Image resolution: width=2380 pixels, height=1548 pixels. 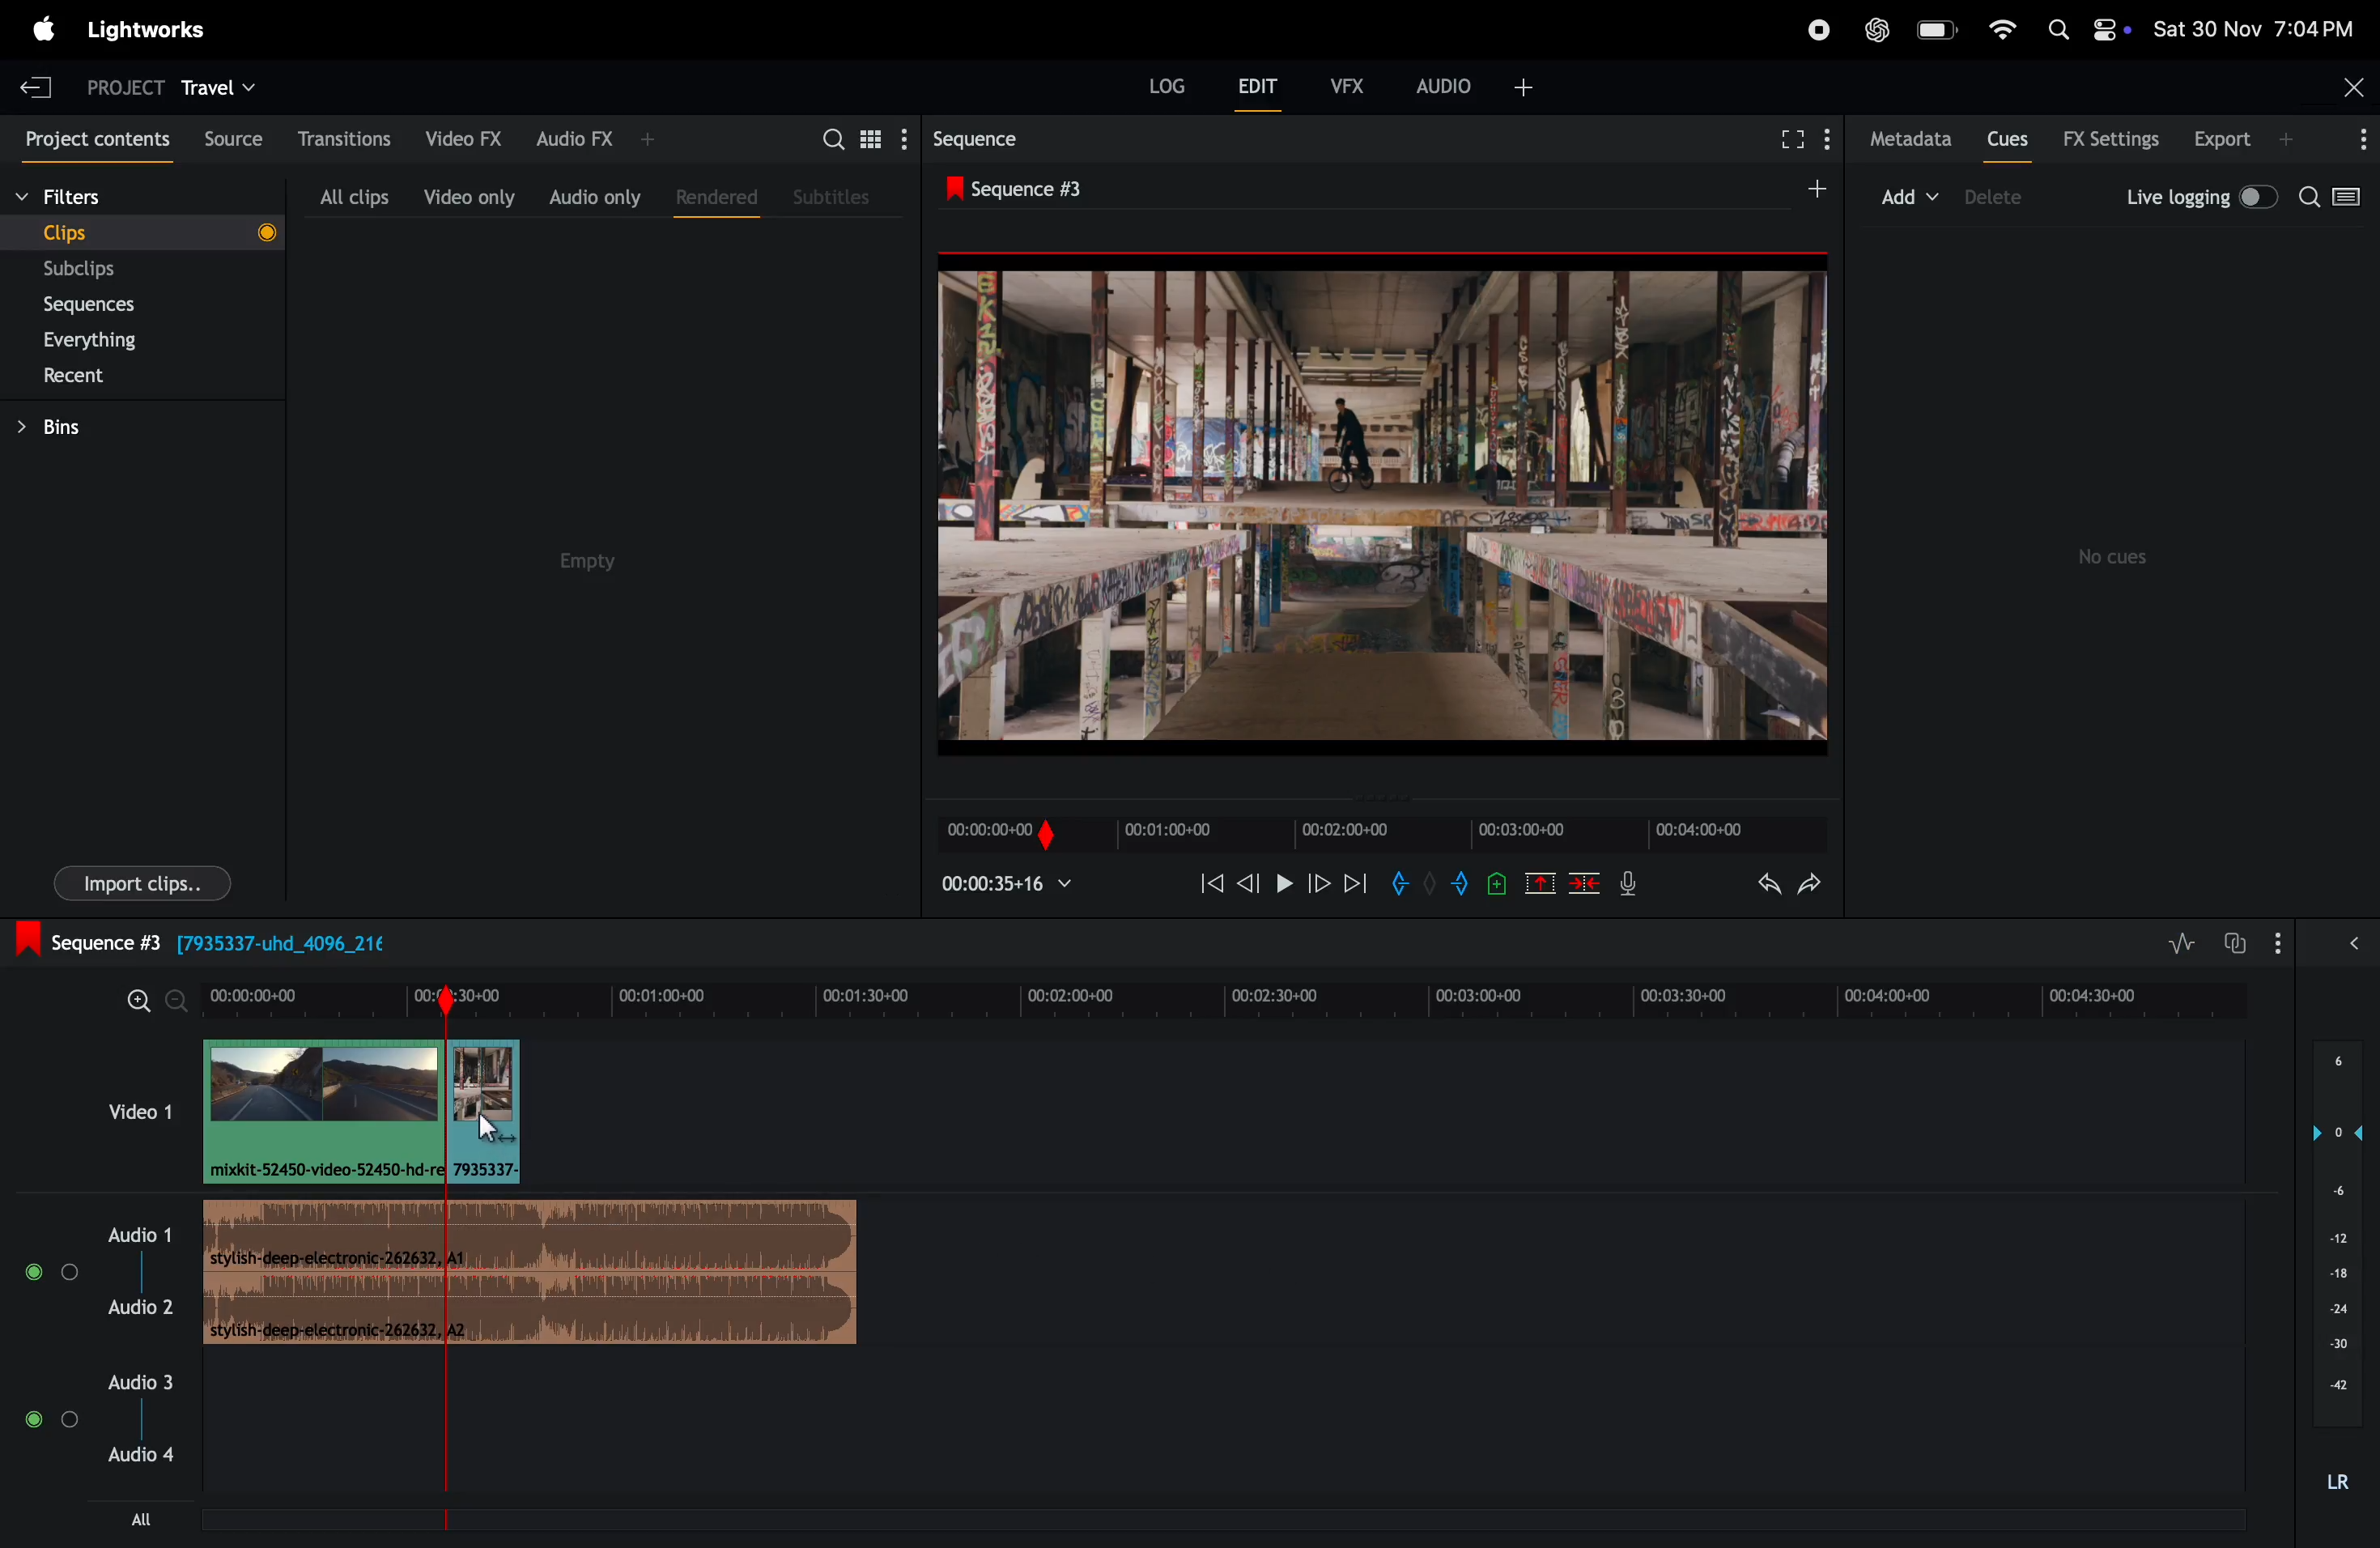 What do you see at coordinates (469, 192) in the screenshot?
I see `videos only` at bounding box center [469, 192].